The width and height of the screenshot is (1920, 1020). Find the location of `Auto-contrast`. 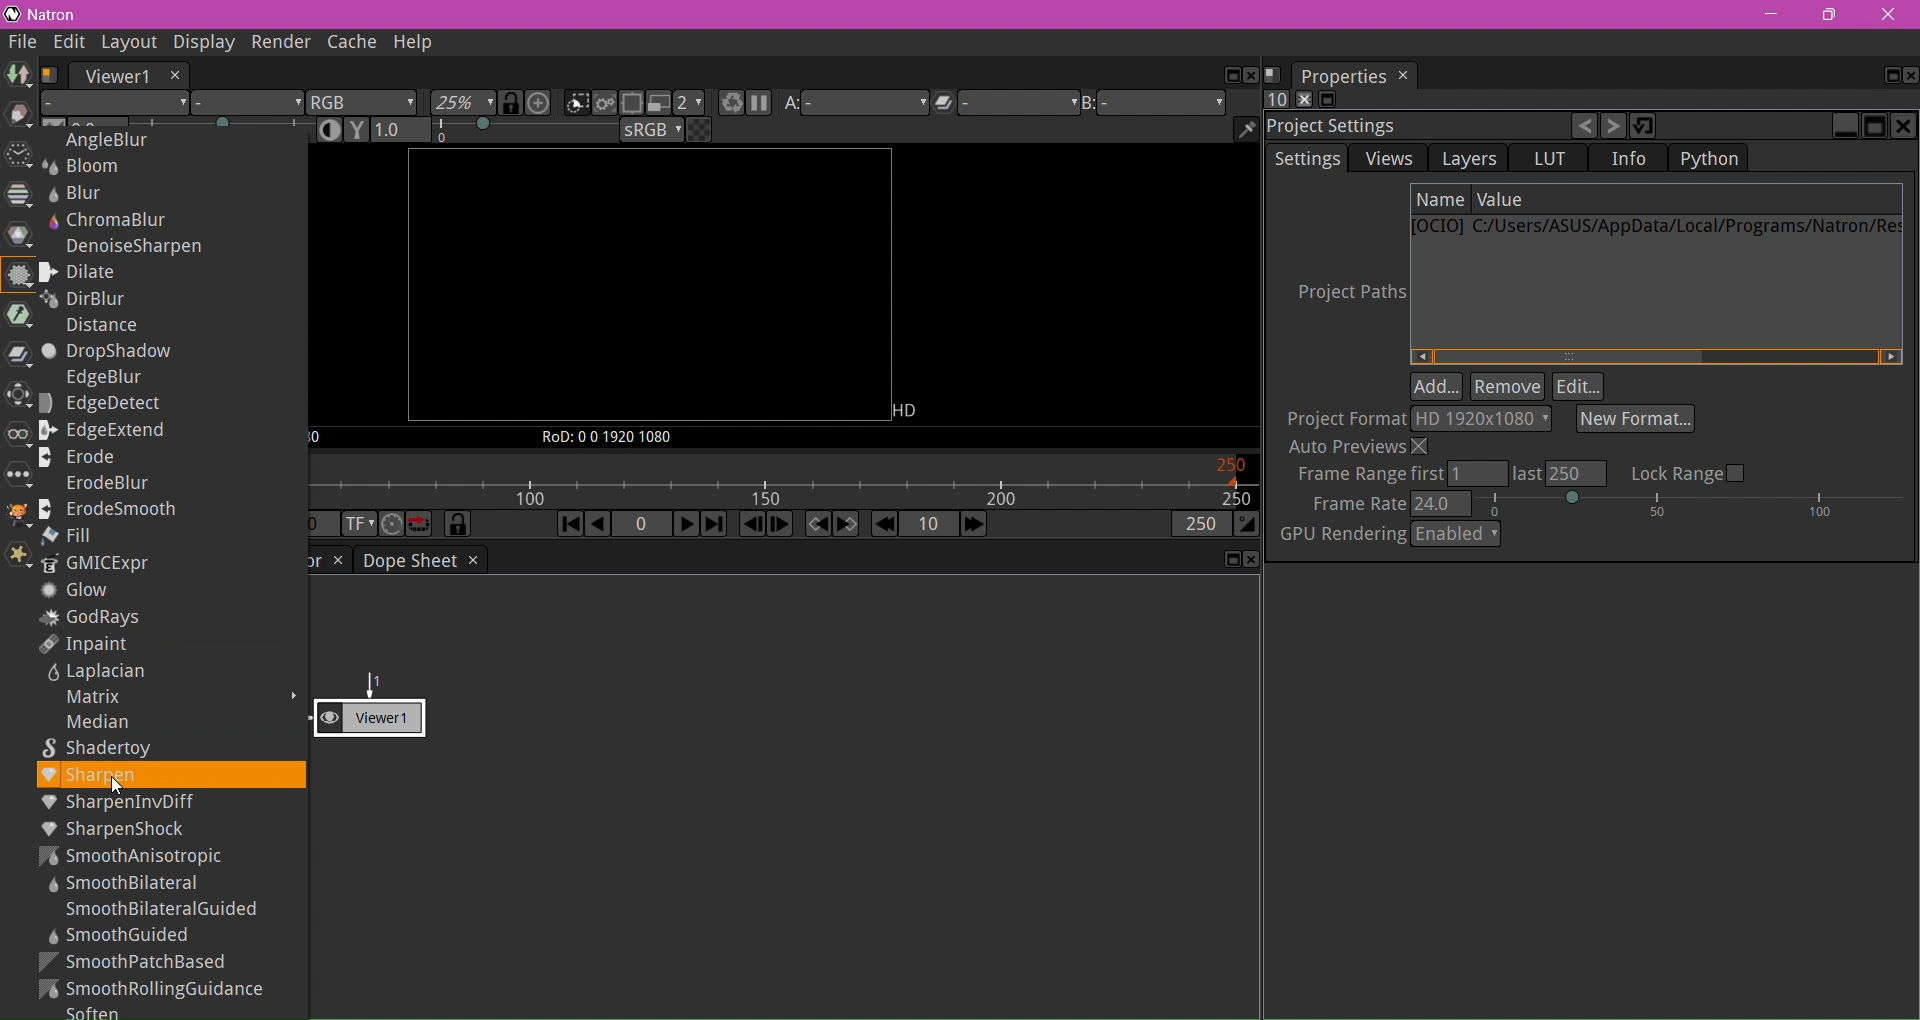

Auto-contrast is located at coordinates (332, 129).